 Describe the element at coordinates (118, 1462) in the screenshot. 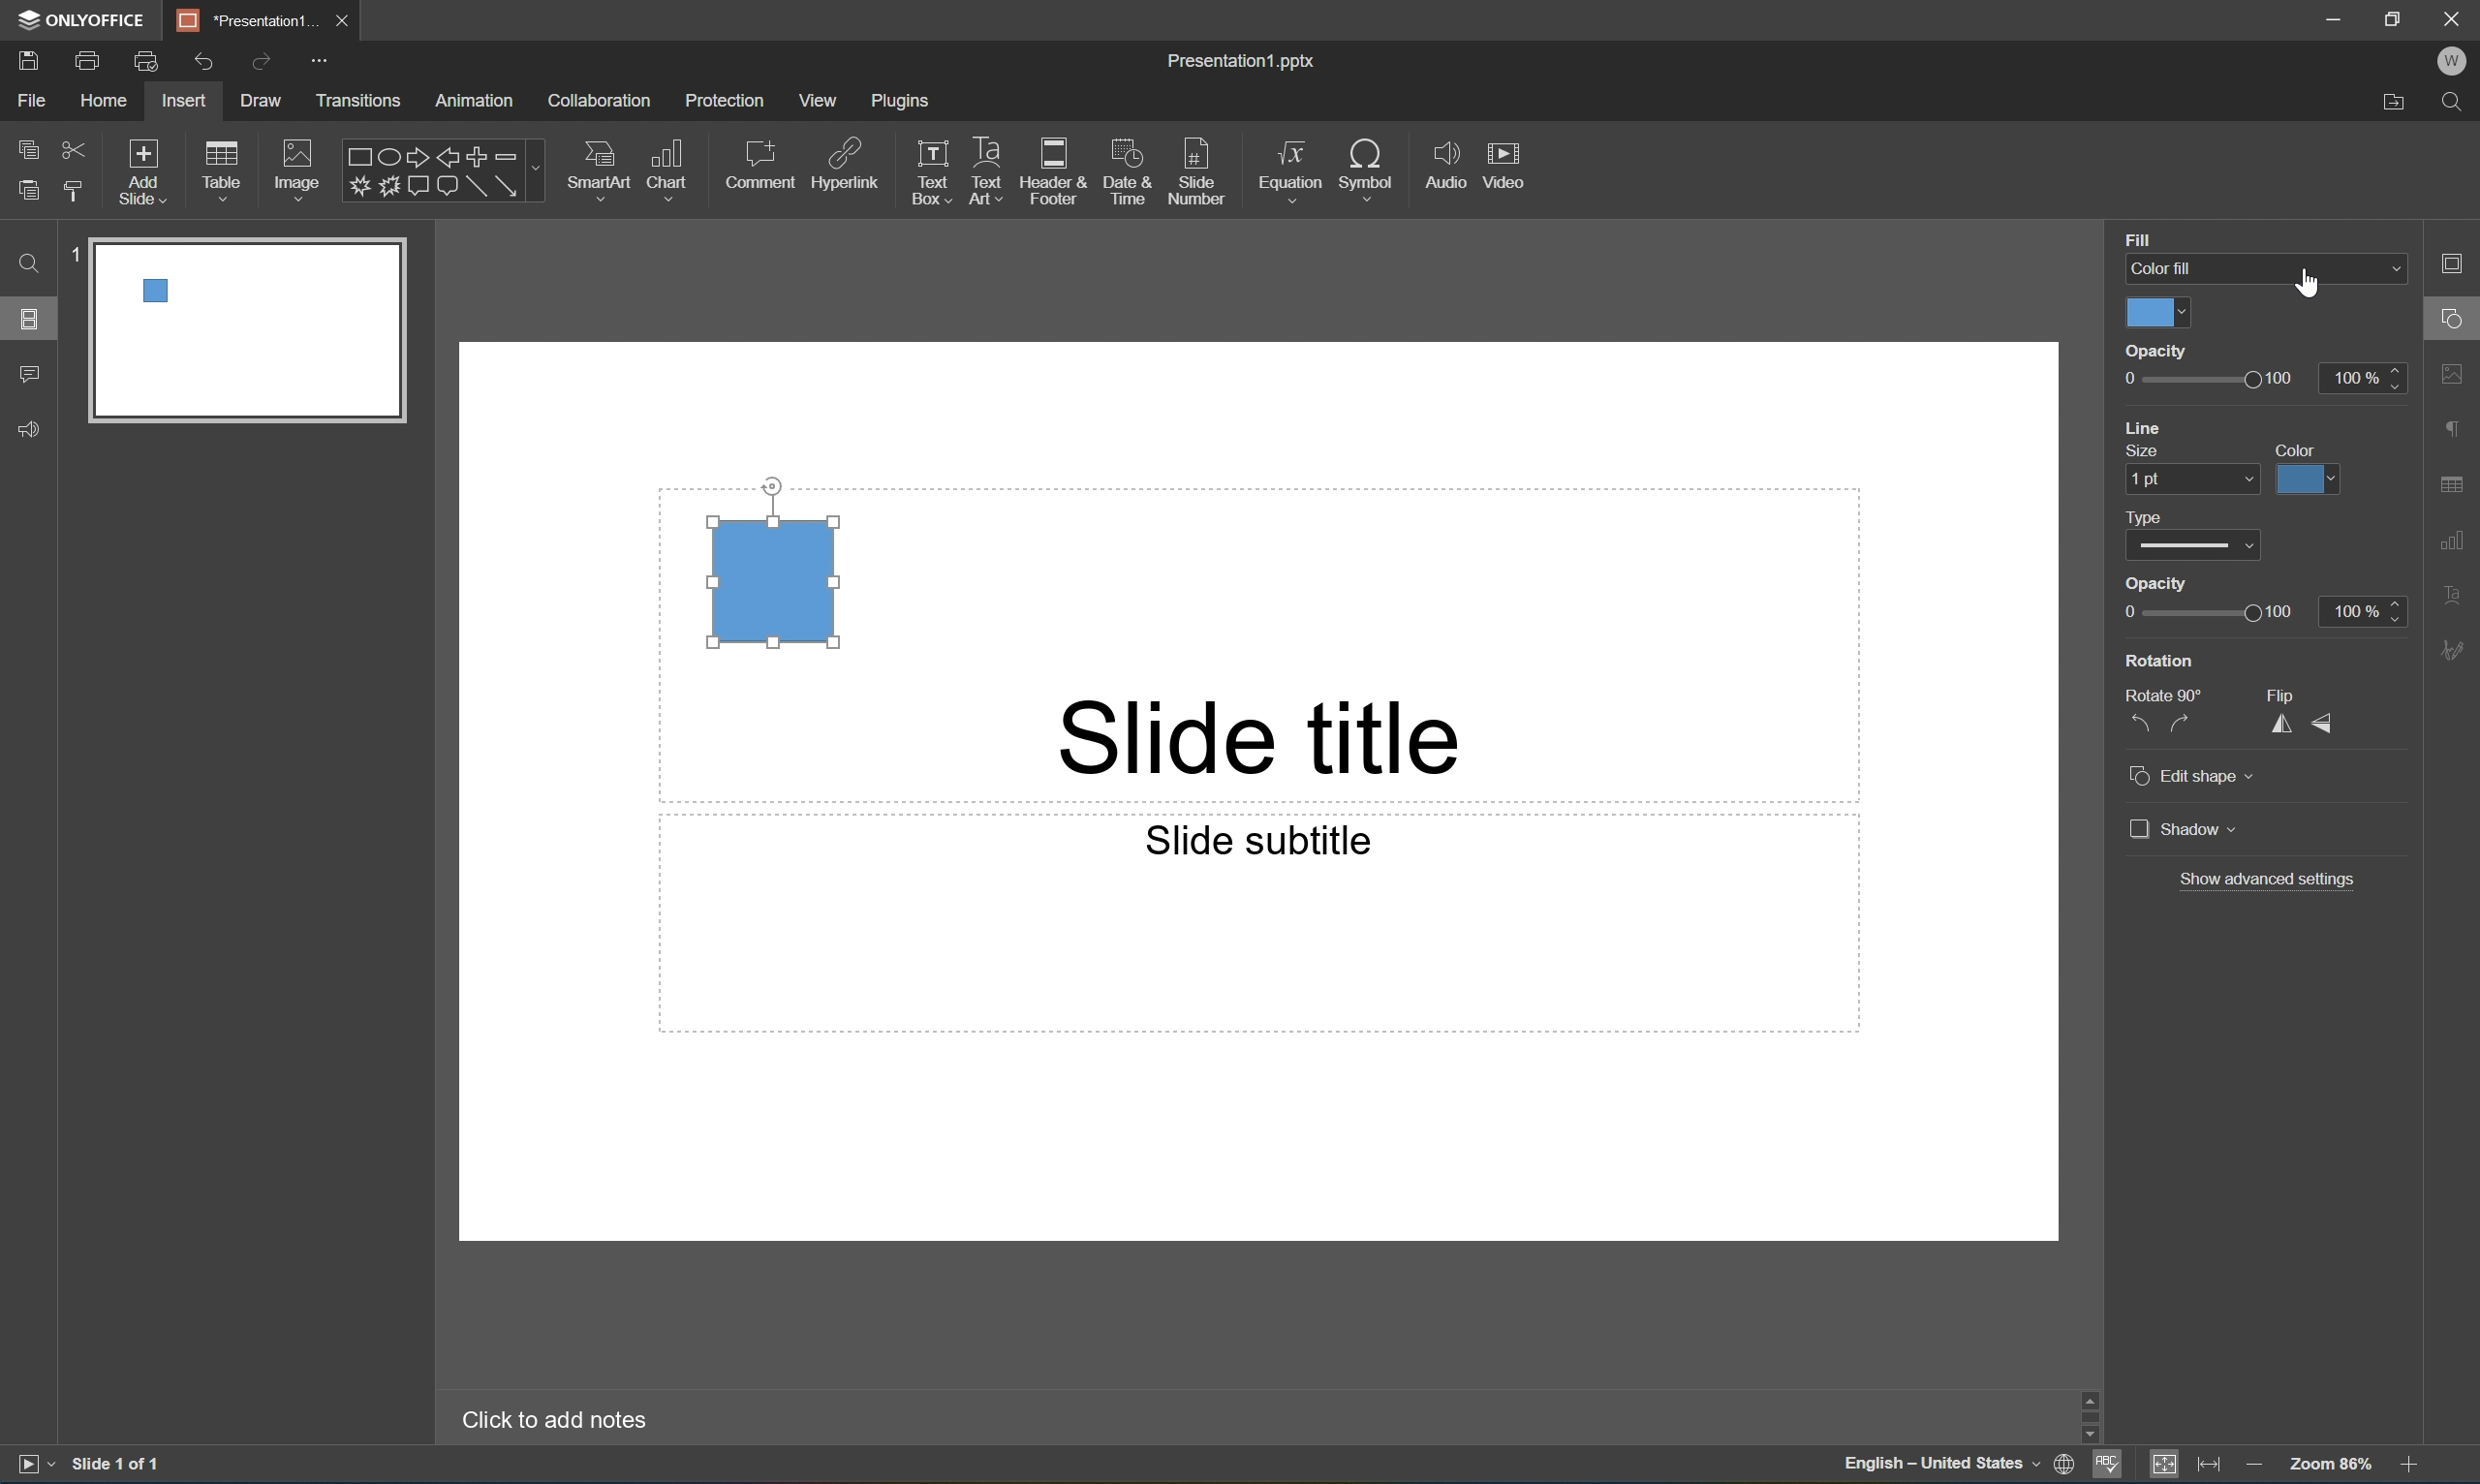

I see `Slide 1 of 1` at that location.